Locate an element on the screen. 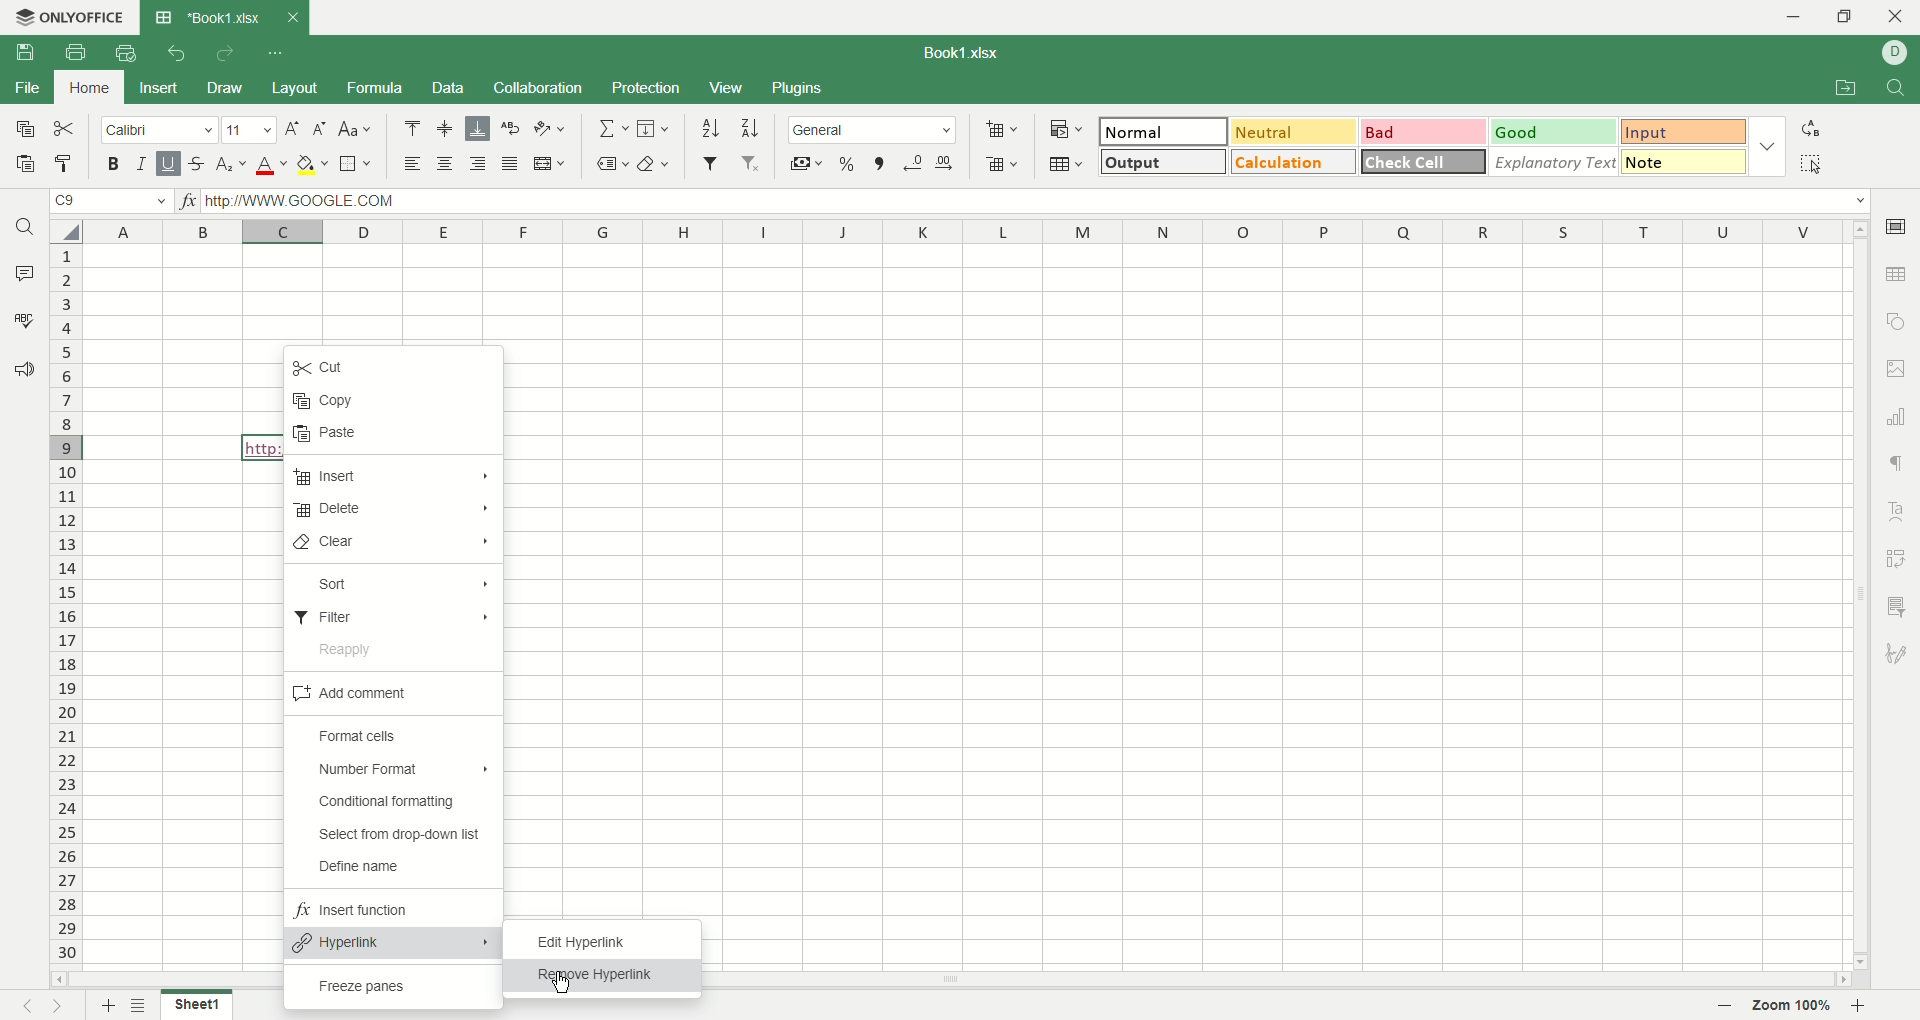 The height and width of the screenshot is (1020, 1920). neutral is located at coordinates (1291, 131).